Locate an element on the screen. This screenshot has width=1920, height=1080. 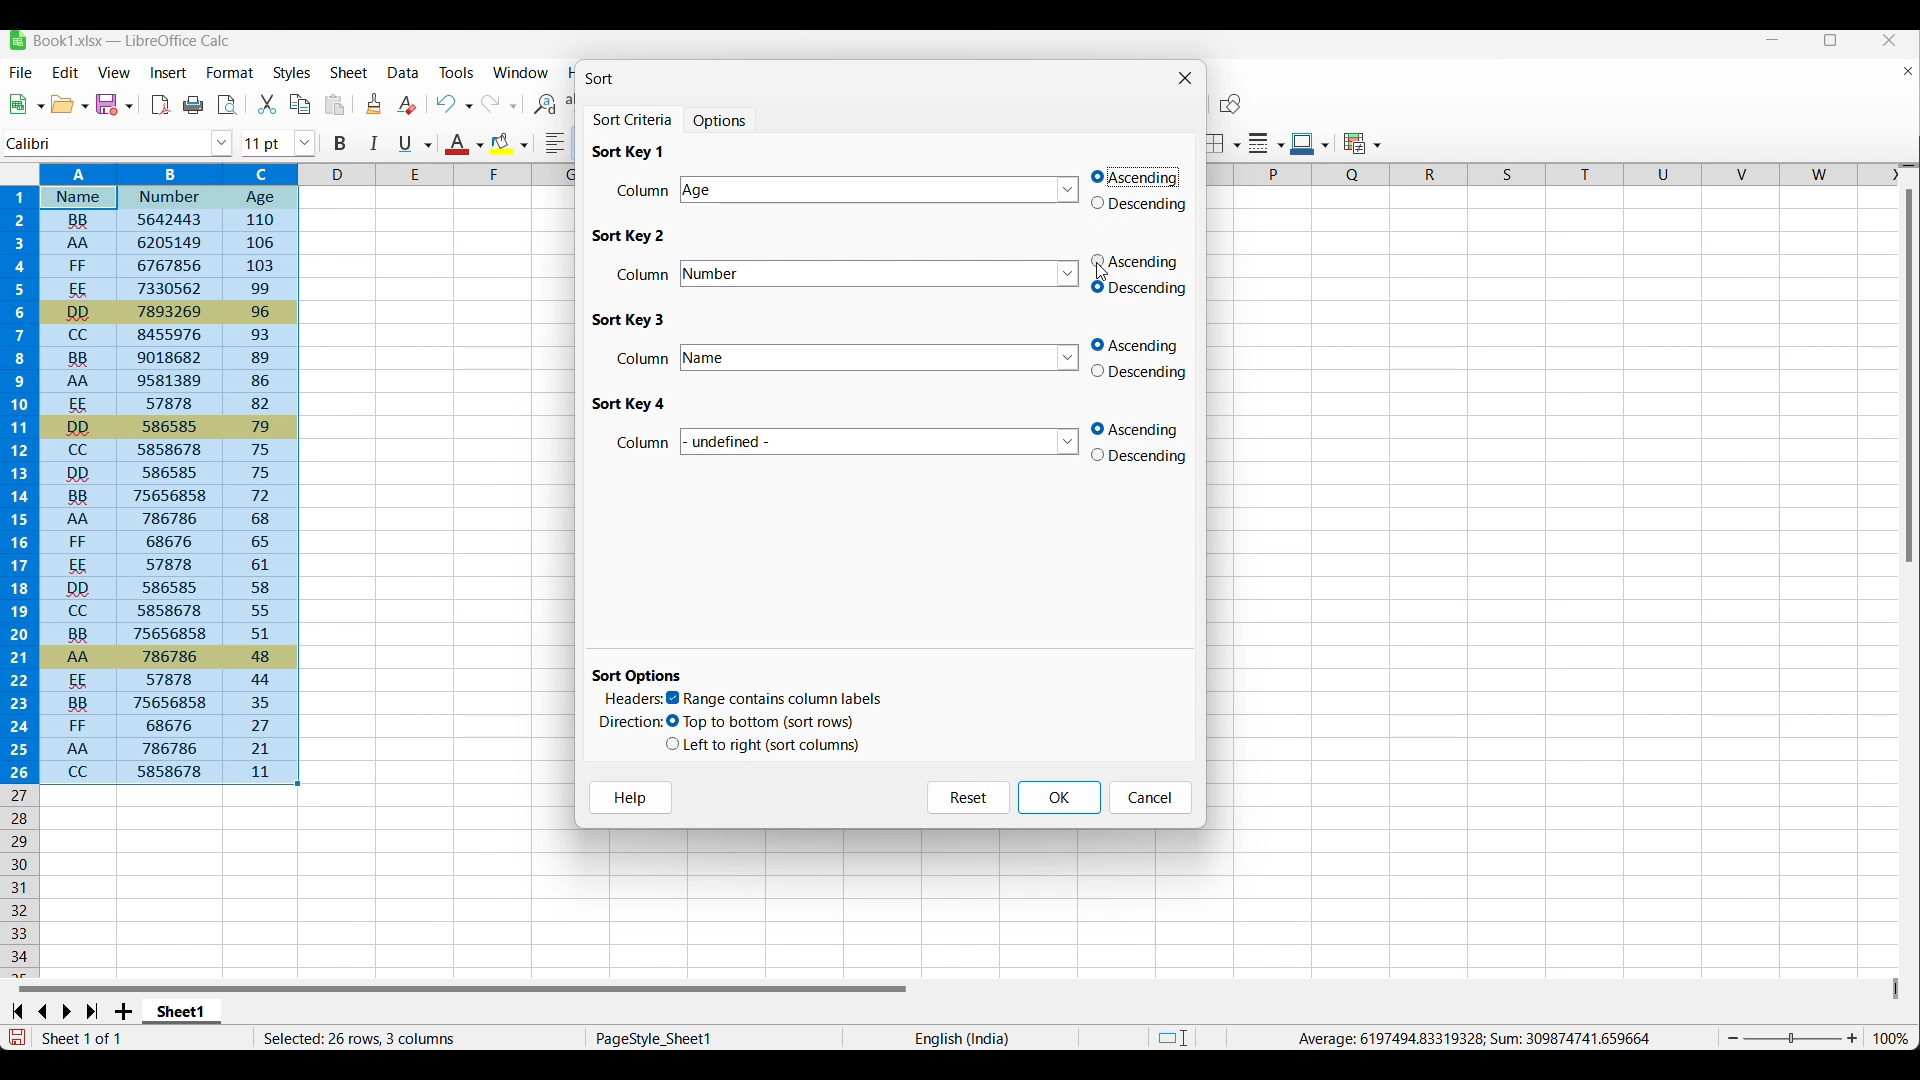
Help is located at coordinates (631, 797).